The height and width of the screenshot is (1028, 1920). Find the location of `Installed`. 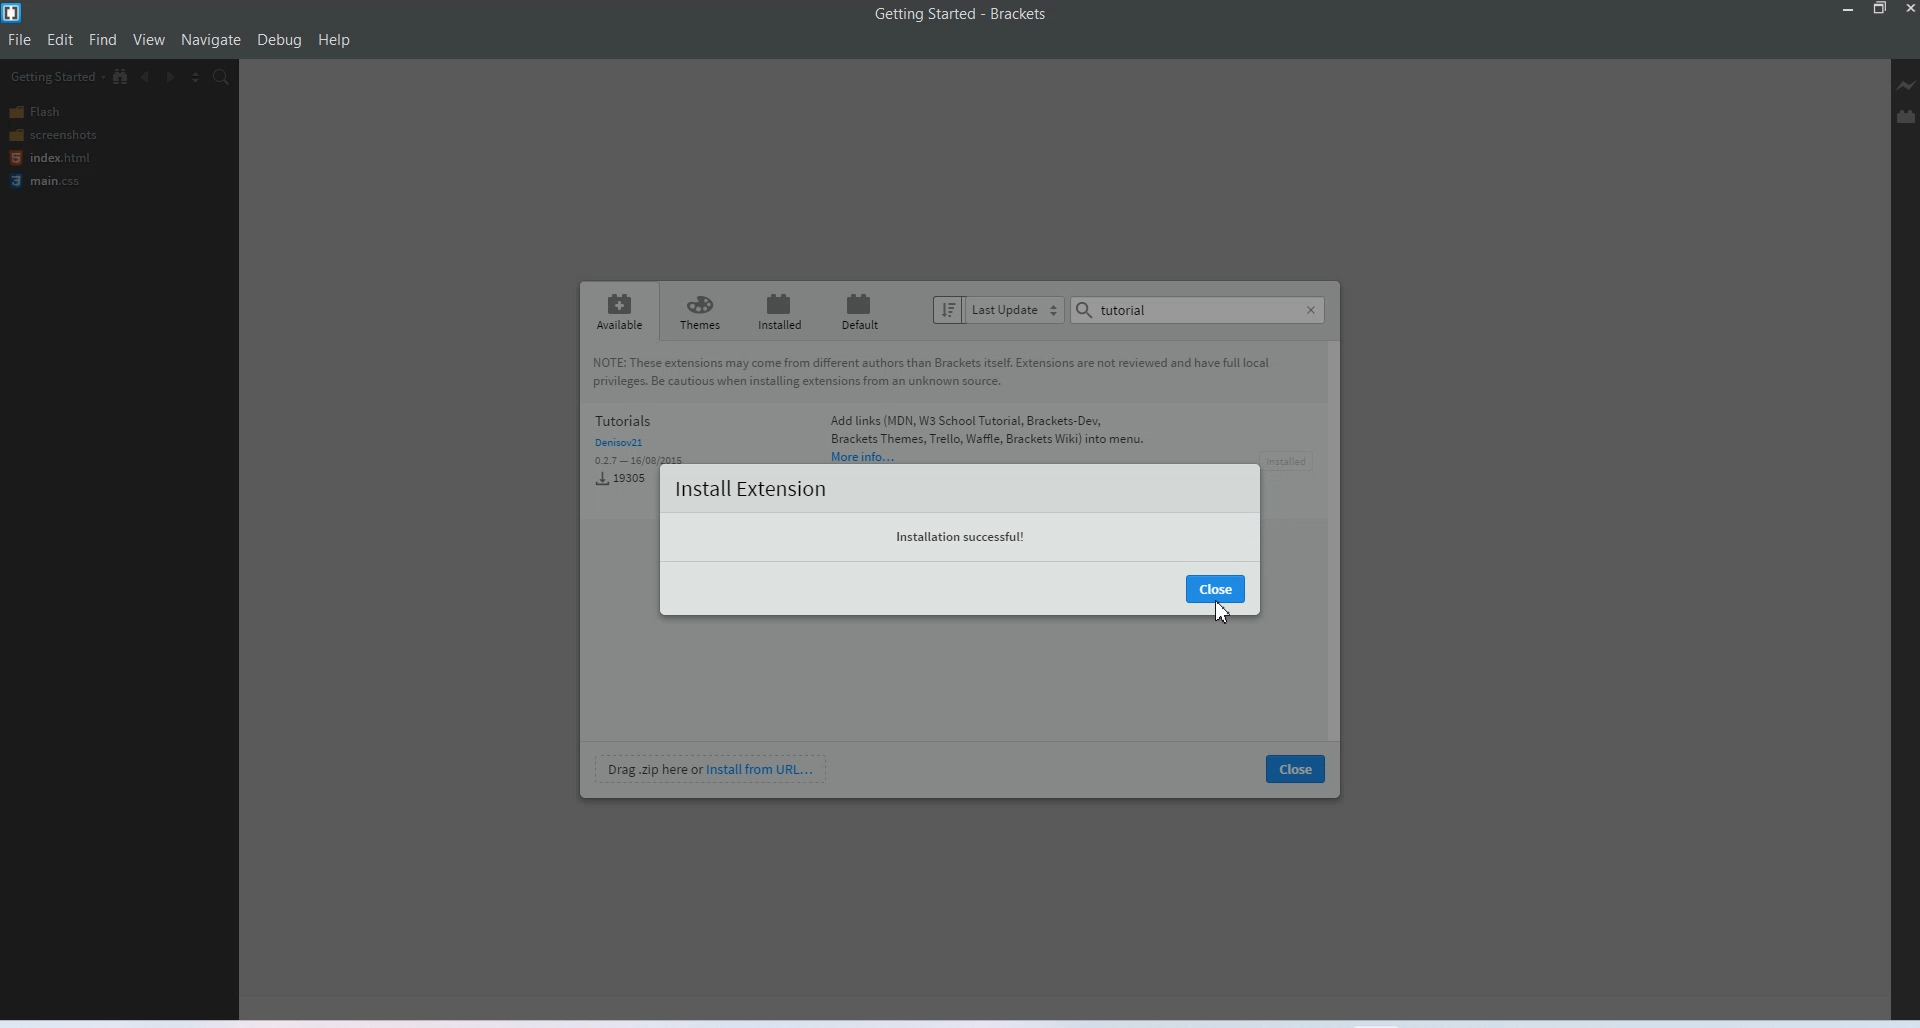

Installed is located at coordinates (776, 311).